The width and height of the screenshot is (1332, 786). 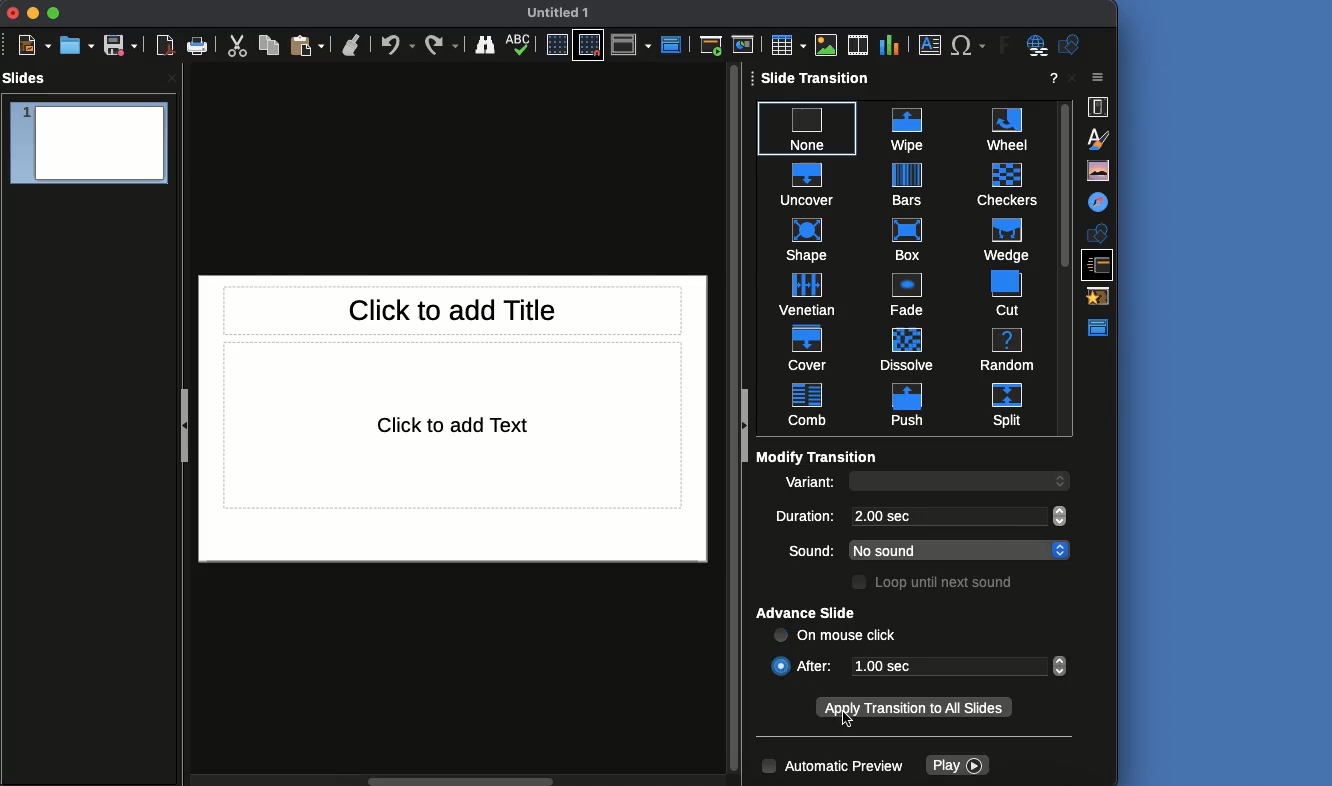 I want to click on Audio or video, so click(x=857, y=43).